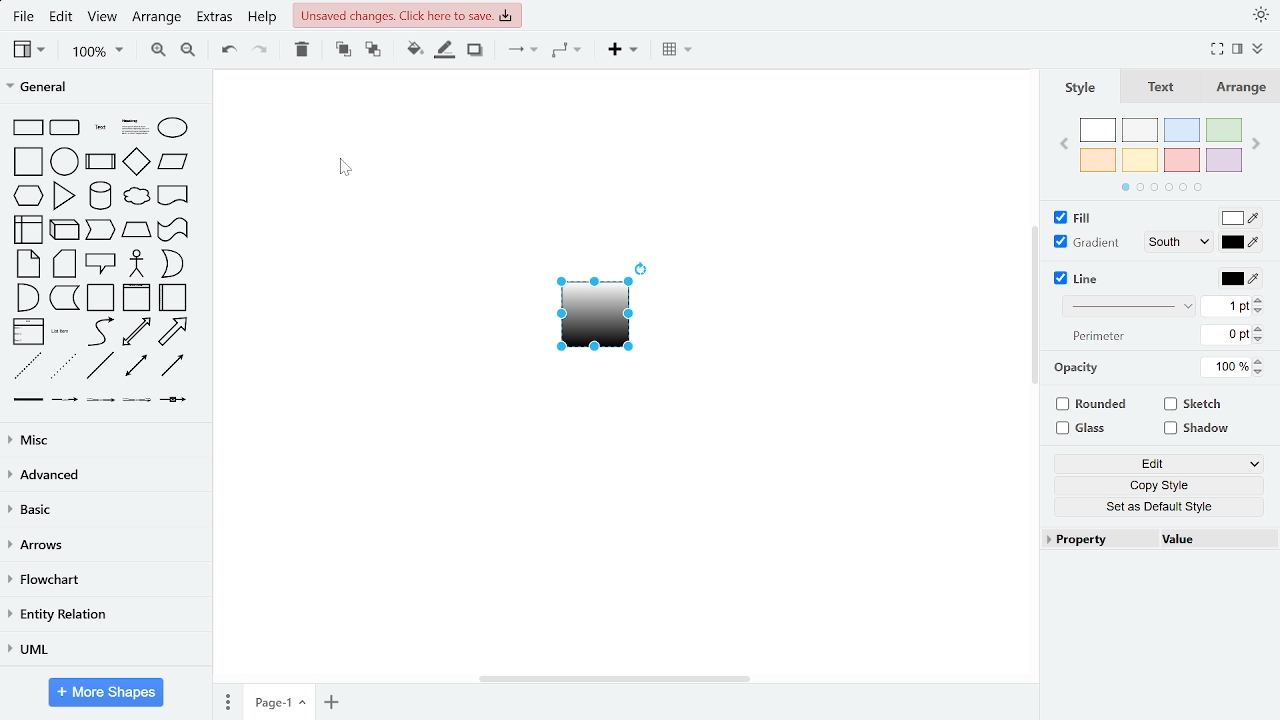 The image size is (1280, 720). What do you see at coordinates (265, 17) in the screenshot?
I see `help` at bounding box center [265, 17].